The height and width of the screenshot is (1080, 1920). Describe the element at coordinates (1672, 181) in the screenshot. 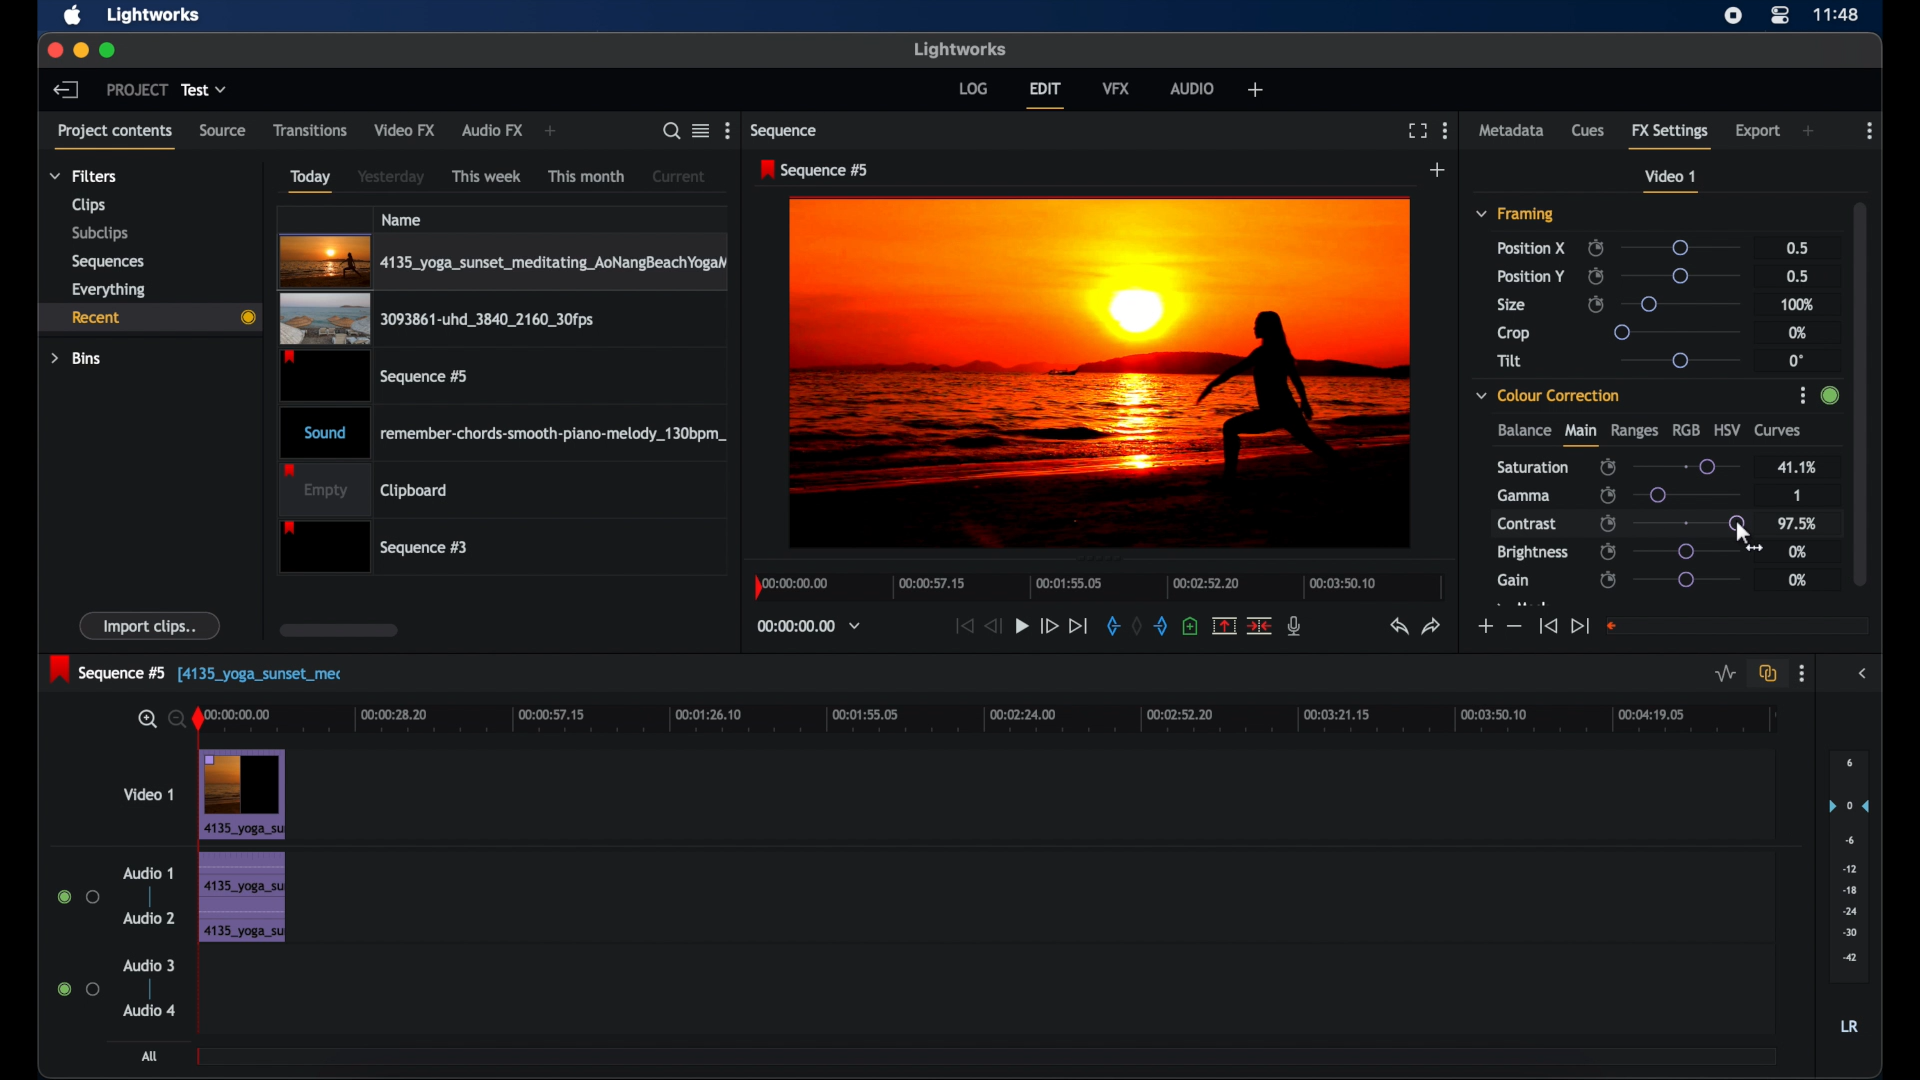

I see `video 1` at that location.